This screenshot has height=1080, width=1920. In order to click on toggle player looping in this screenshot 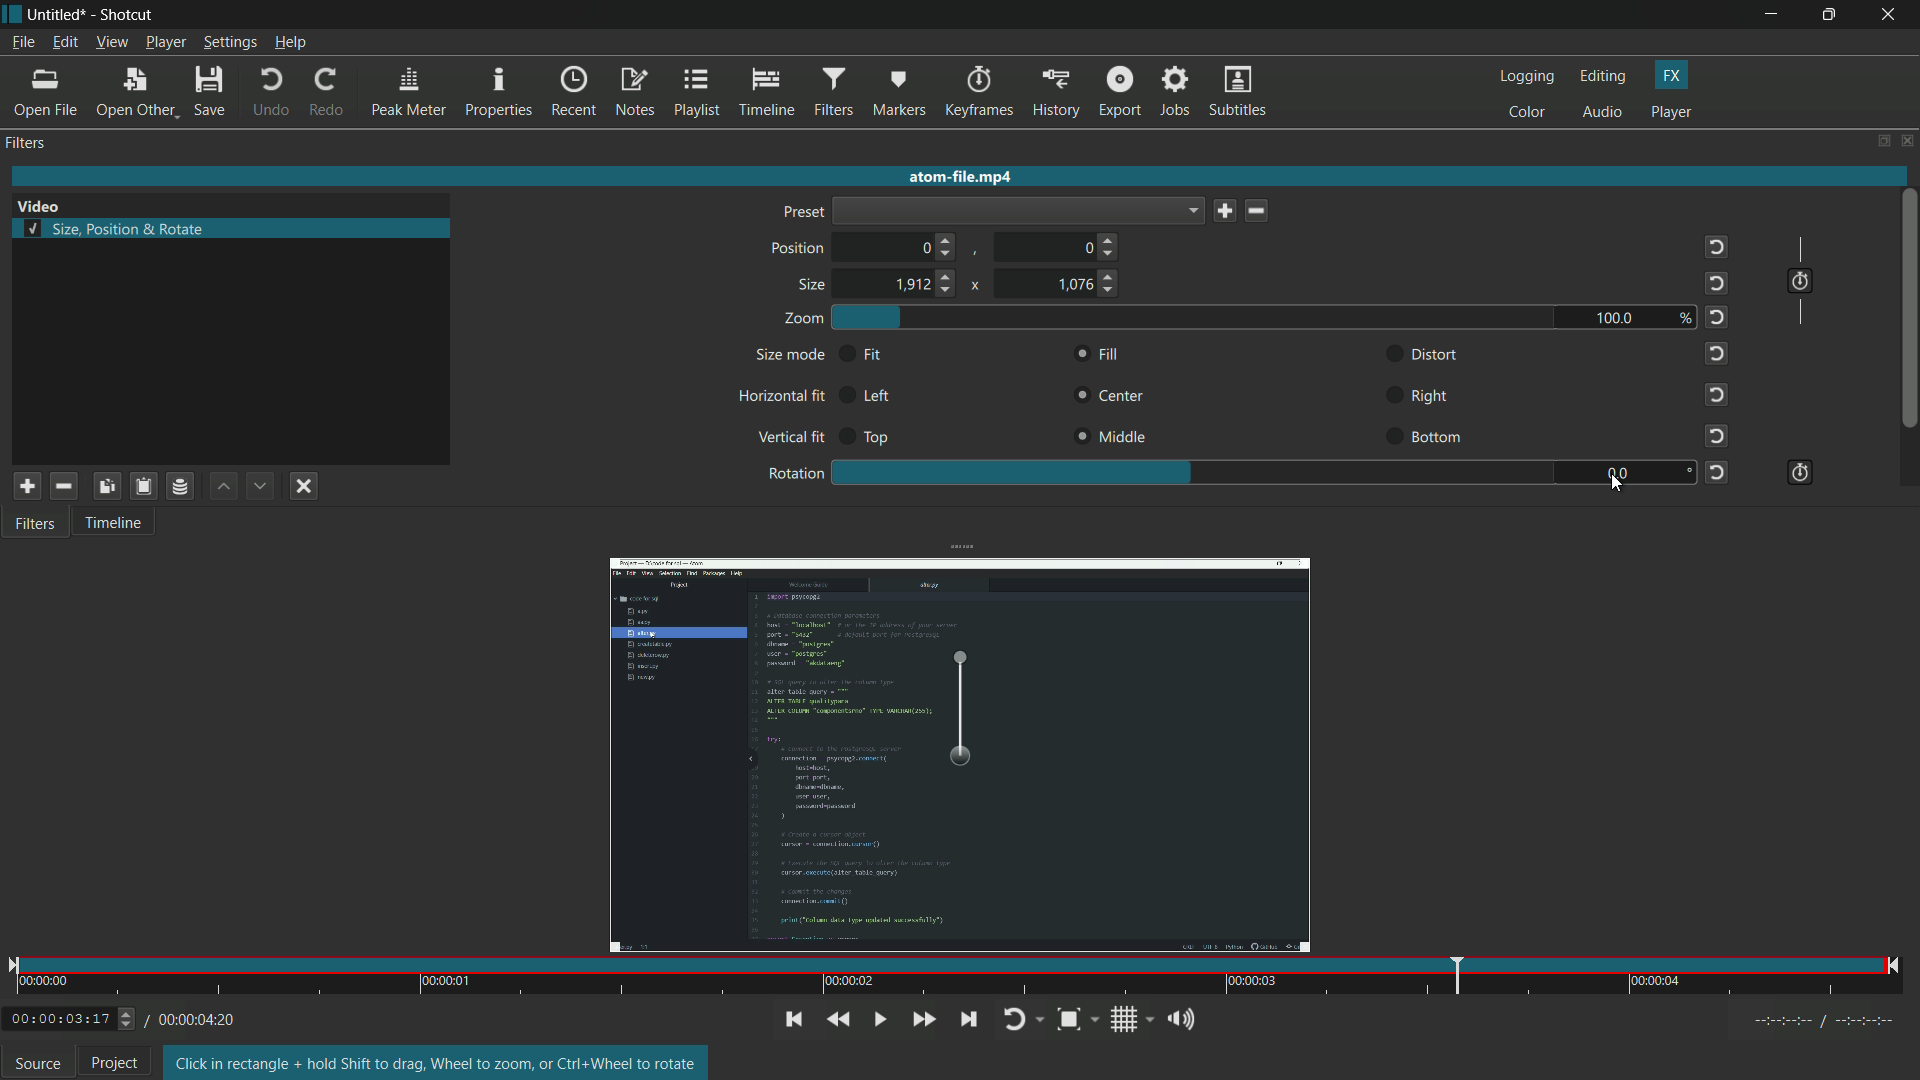, I will do `click(1021, 1019)`.